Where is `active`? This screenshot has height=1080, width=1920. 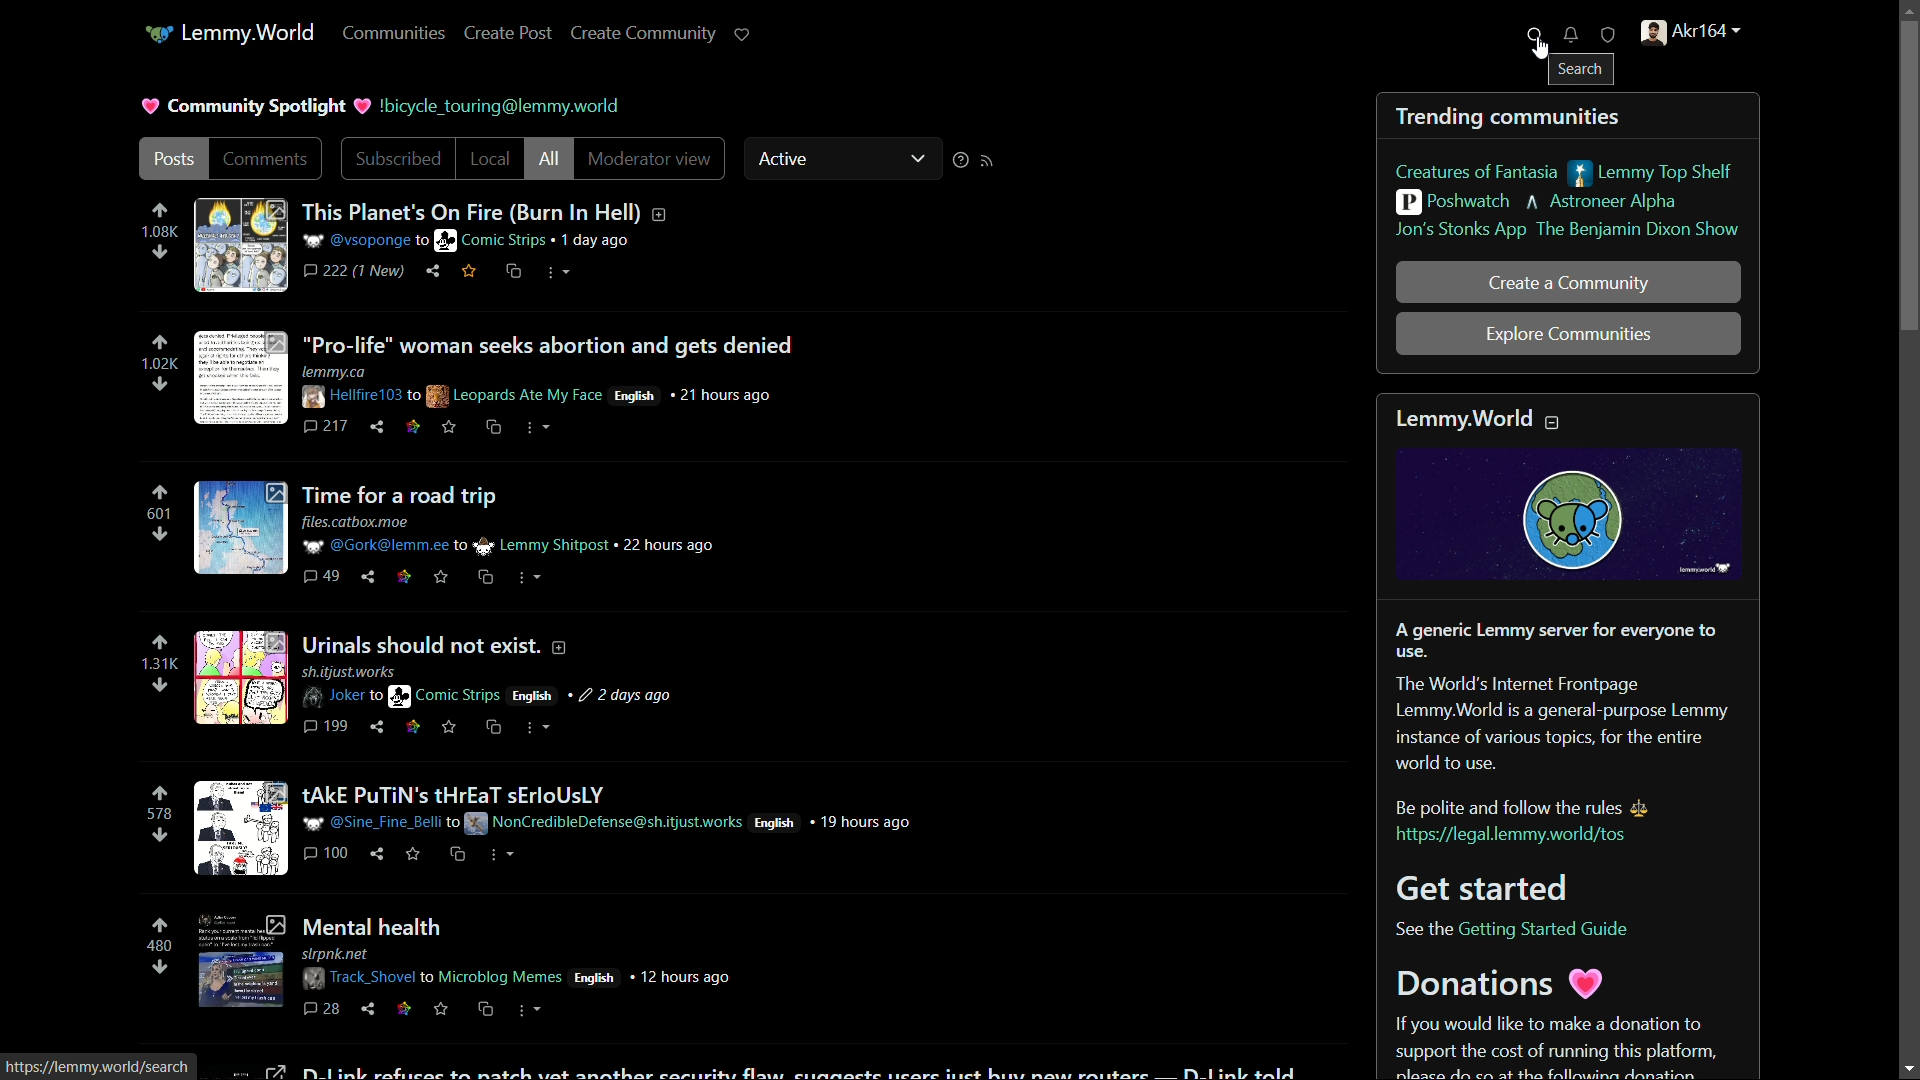
active is located at coordinates (783, 158).